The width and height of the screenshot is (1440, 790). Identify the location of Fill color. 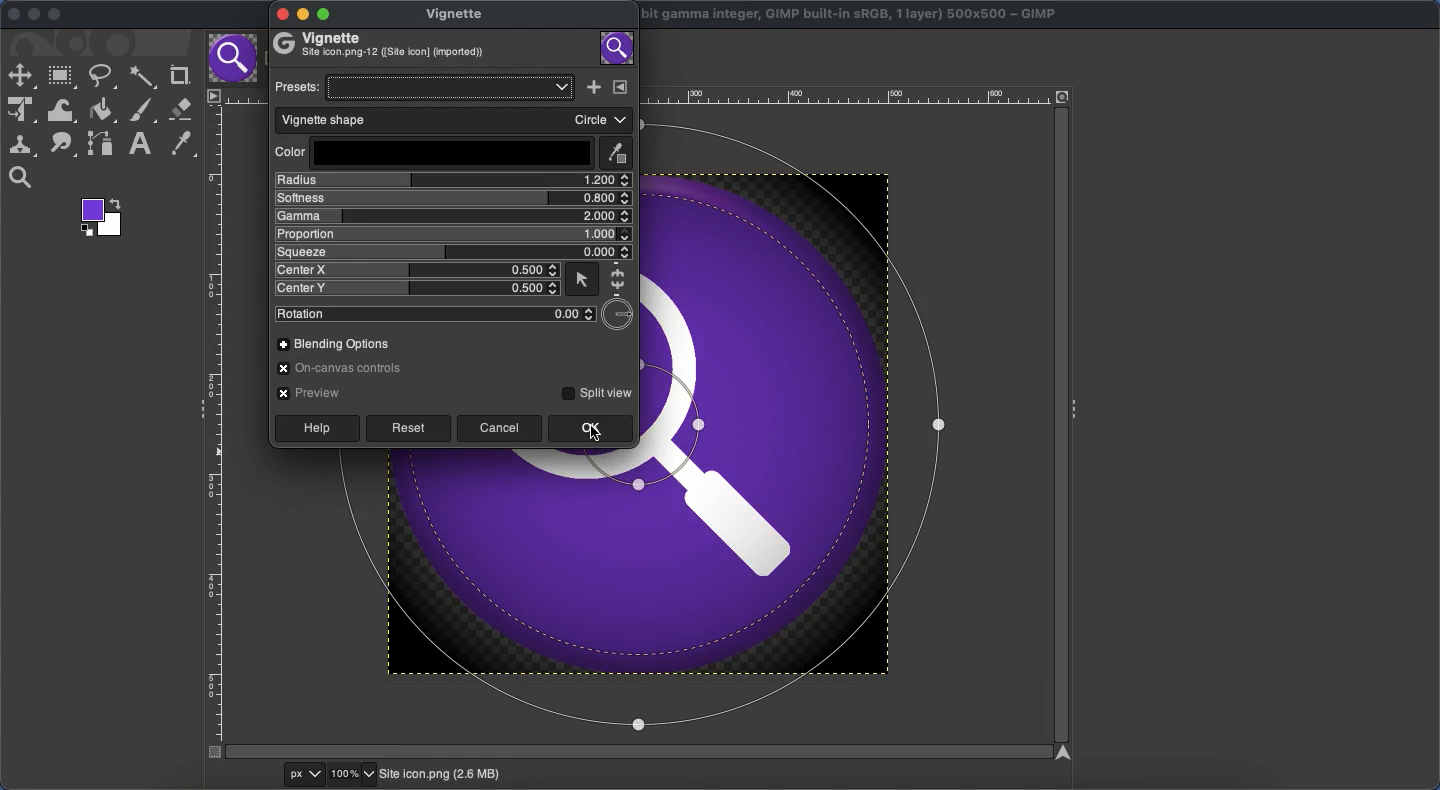
(102, 110).